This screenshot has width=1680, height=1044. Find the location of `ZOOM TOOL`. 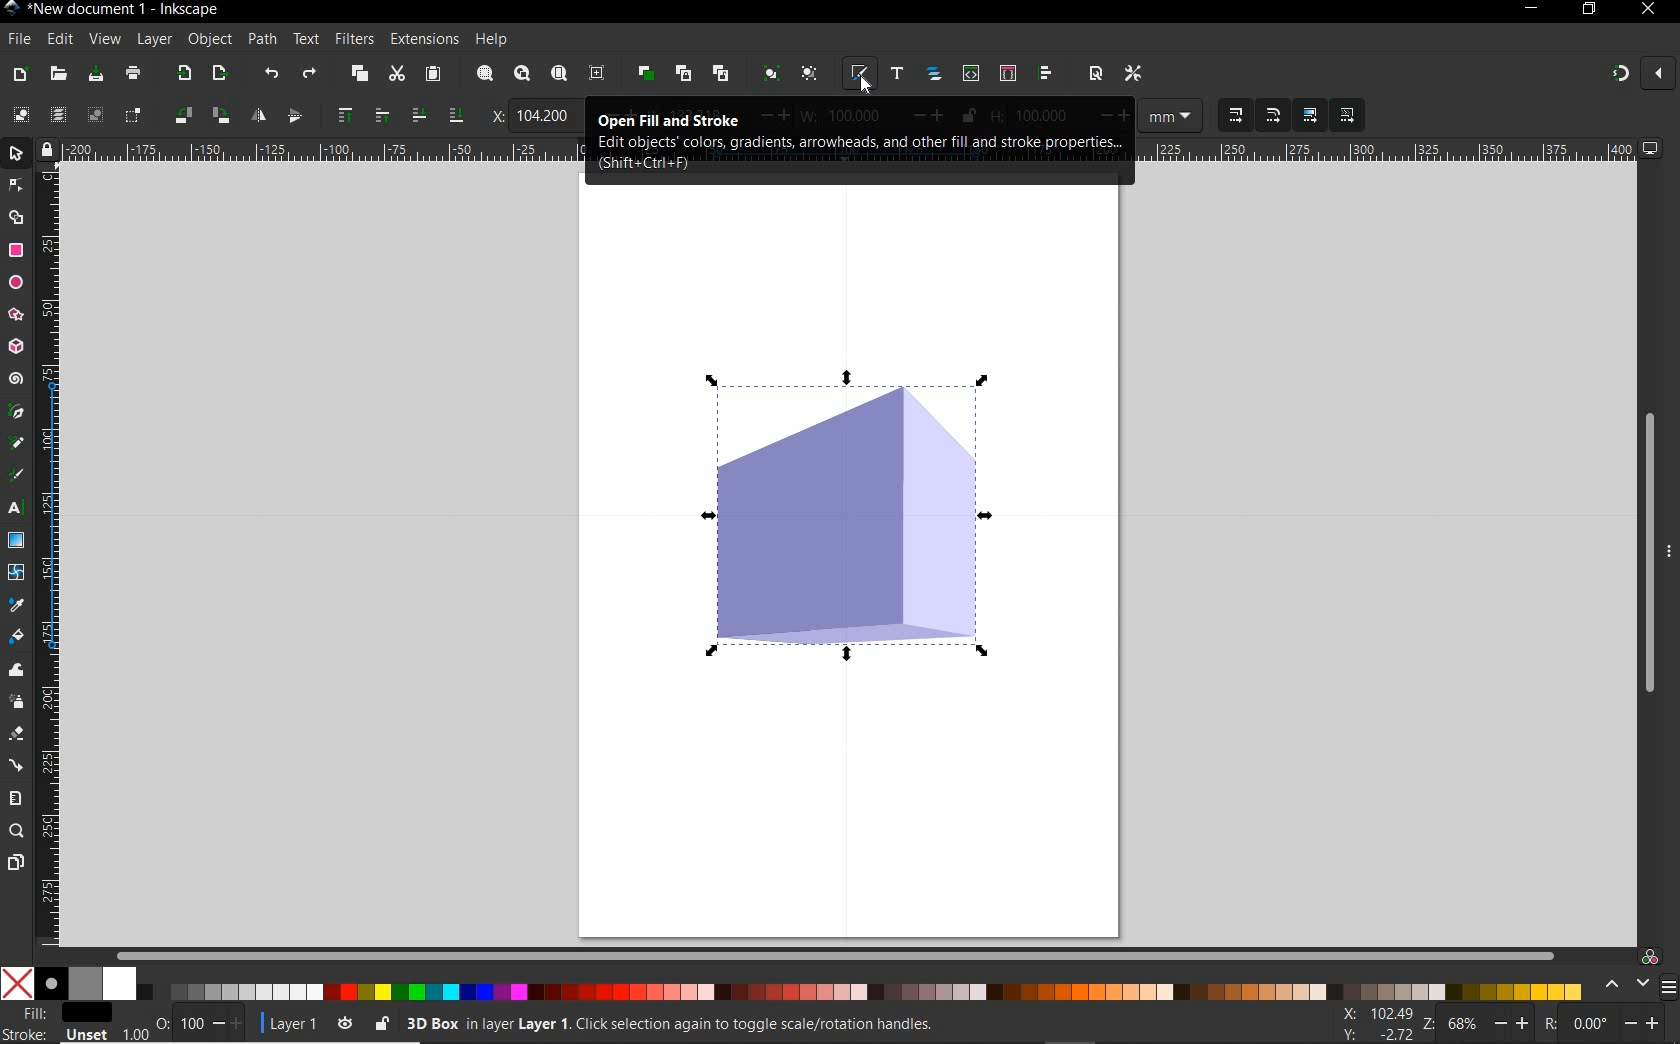

ZOOM TOOL is located at coordinates (18, 831).